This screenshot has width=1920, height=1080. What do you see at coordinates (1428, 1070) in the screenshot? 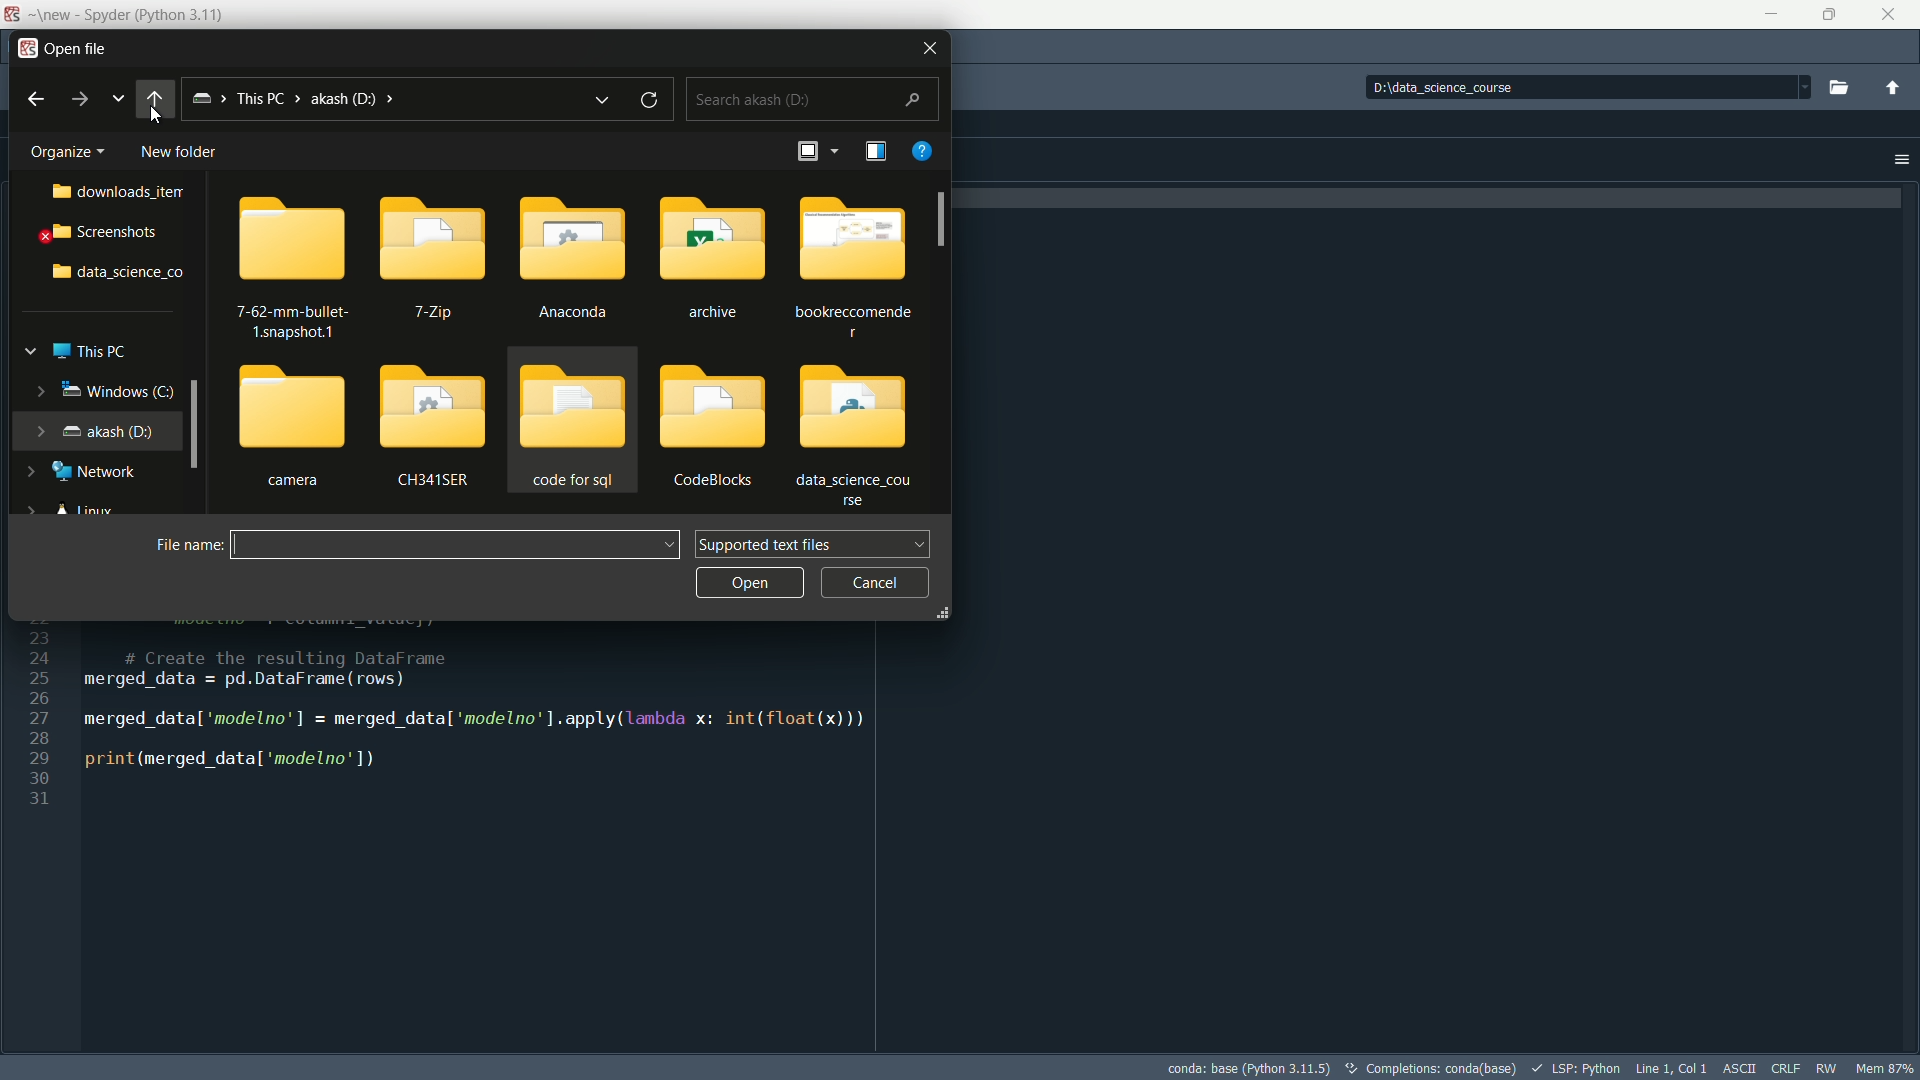
I see `text` at bounding box center [1428, 1070].